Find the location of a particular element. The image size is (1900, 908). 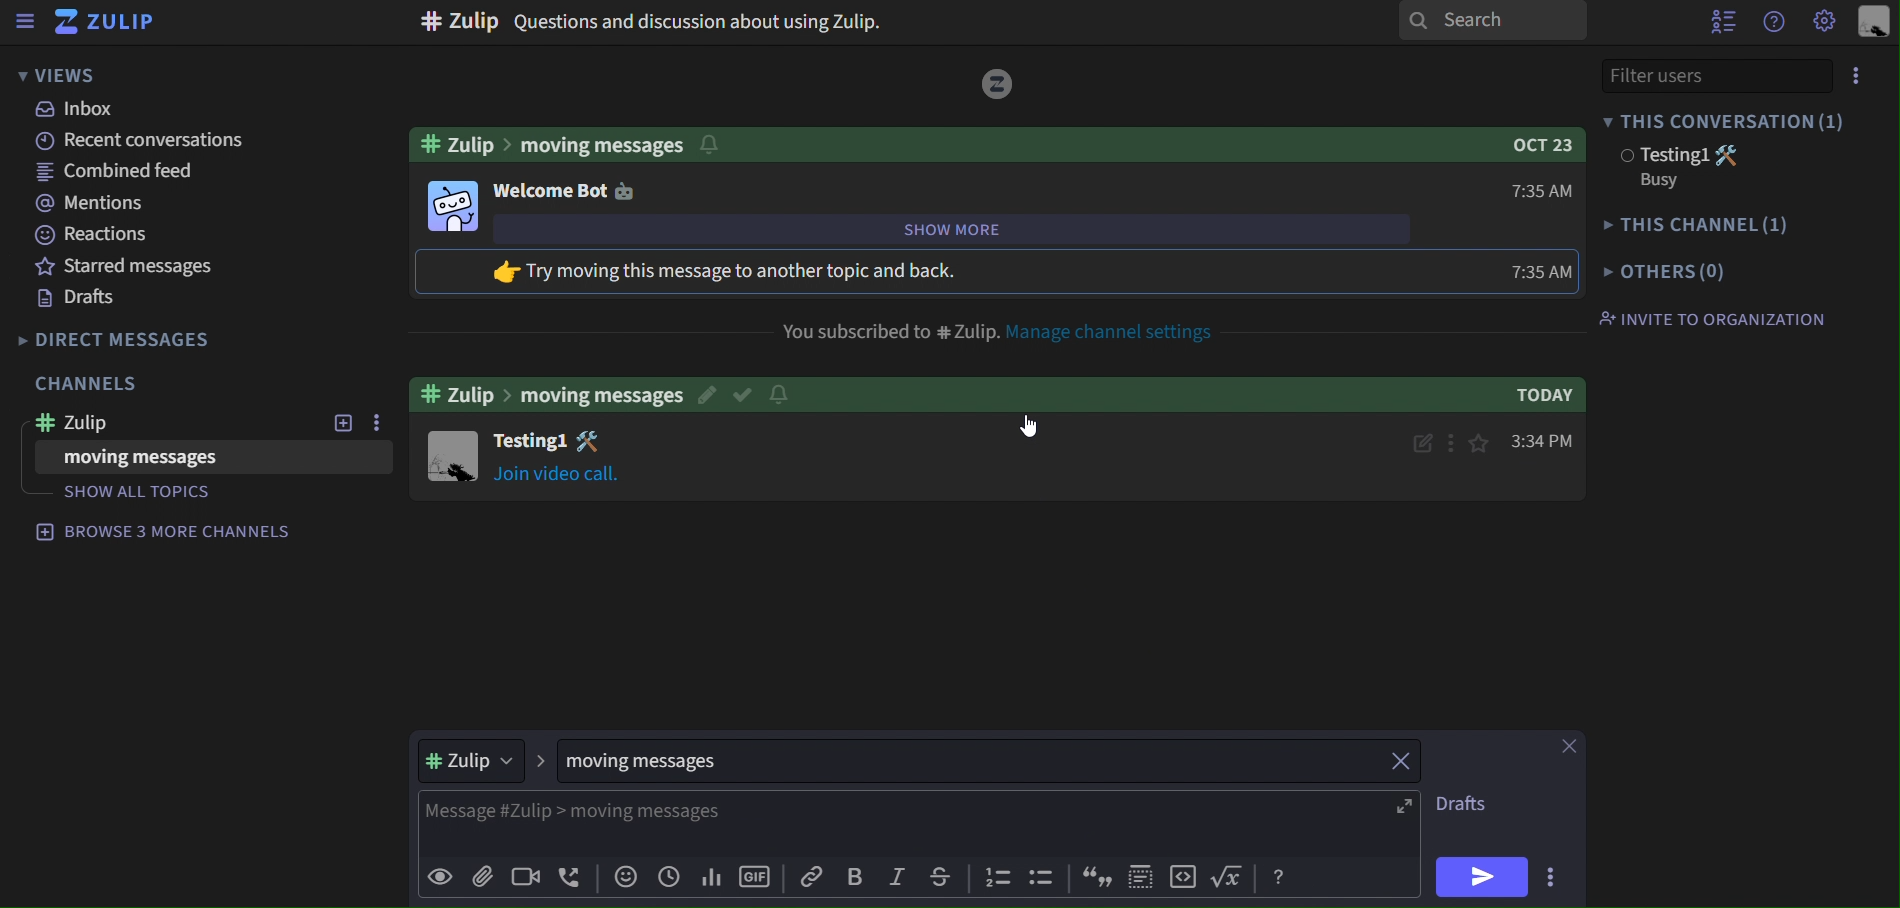

bold is located at coordinates (859, 879).